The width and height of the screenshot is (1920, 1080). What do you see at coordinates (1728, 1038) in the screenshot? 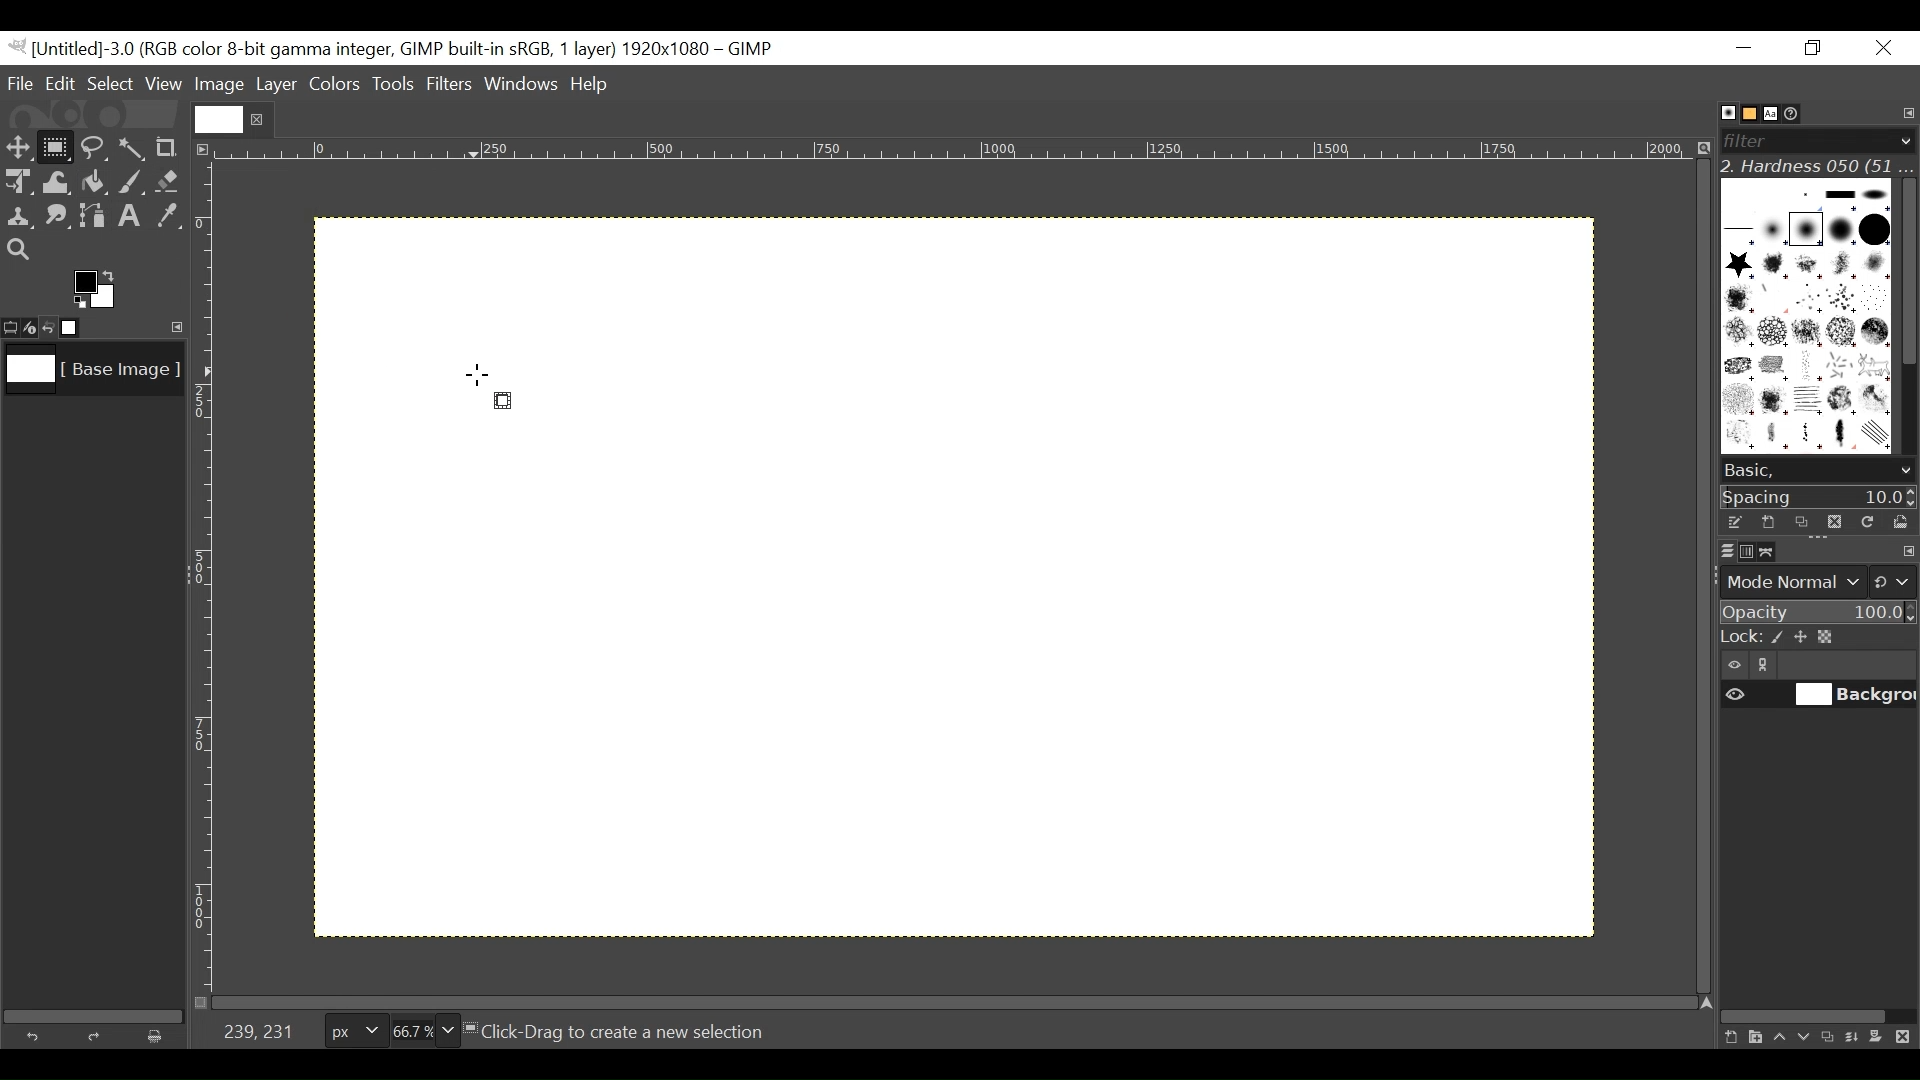
I see `Create a new layer with last used values` at bounding box center [1728, 1038].